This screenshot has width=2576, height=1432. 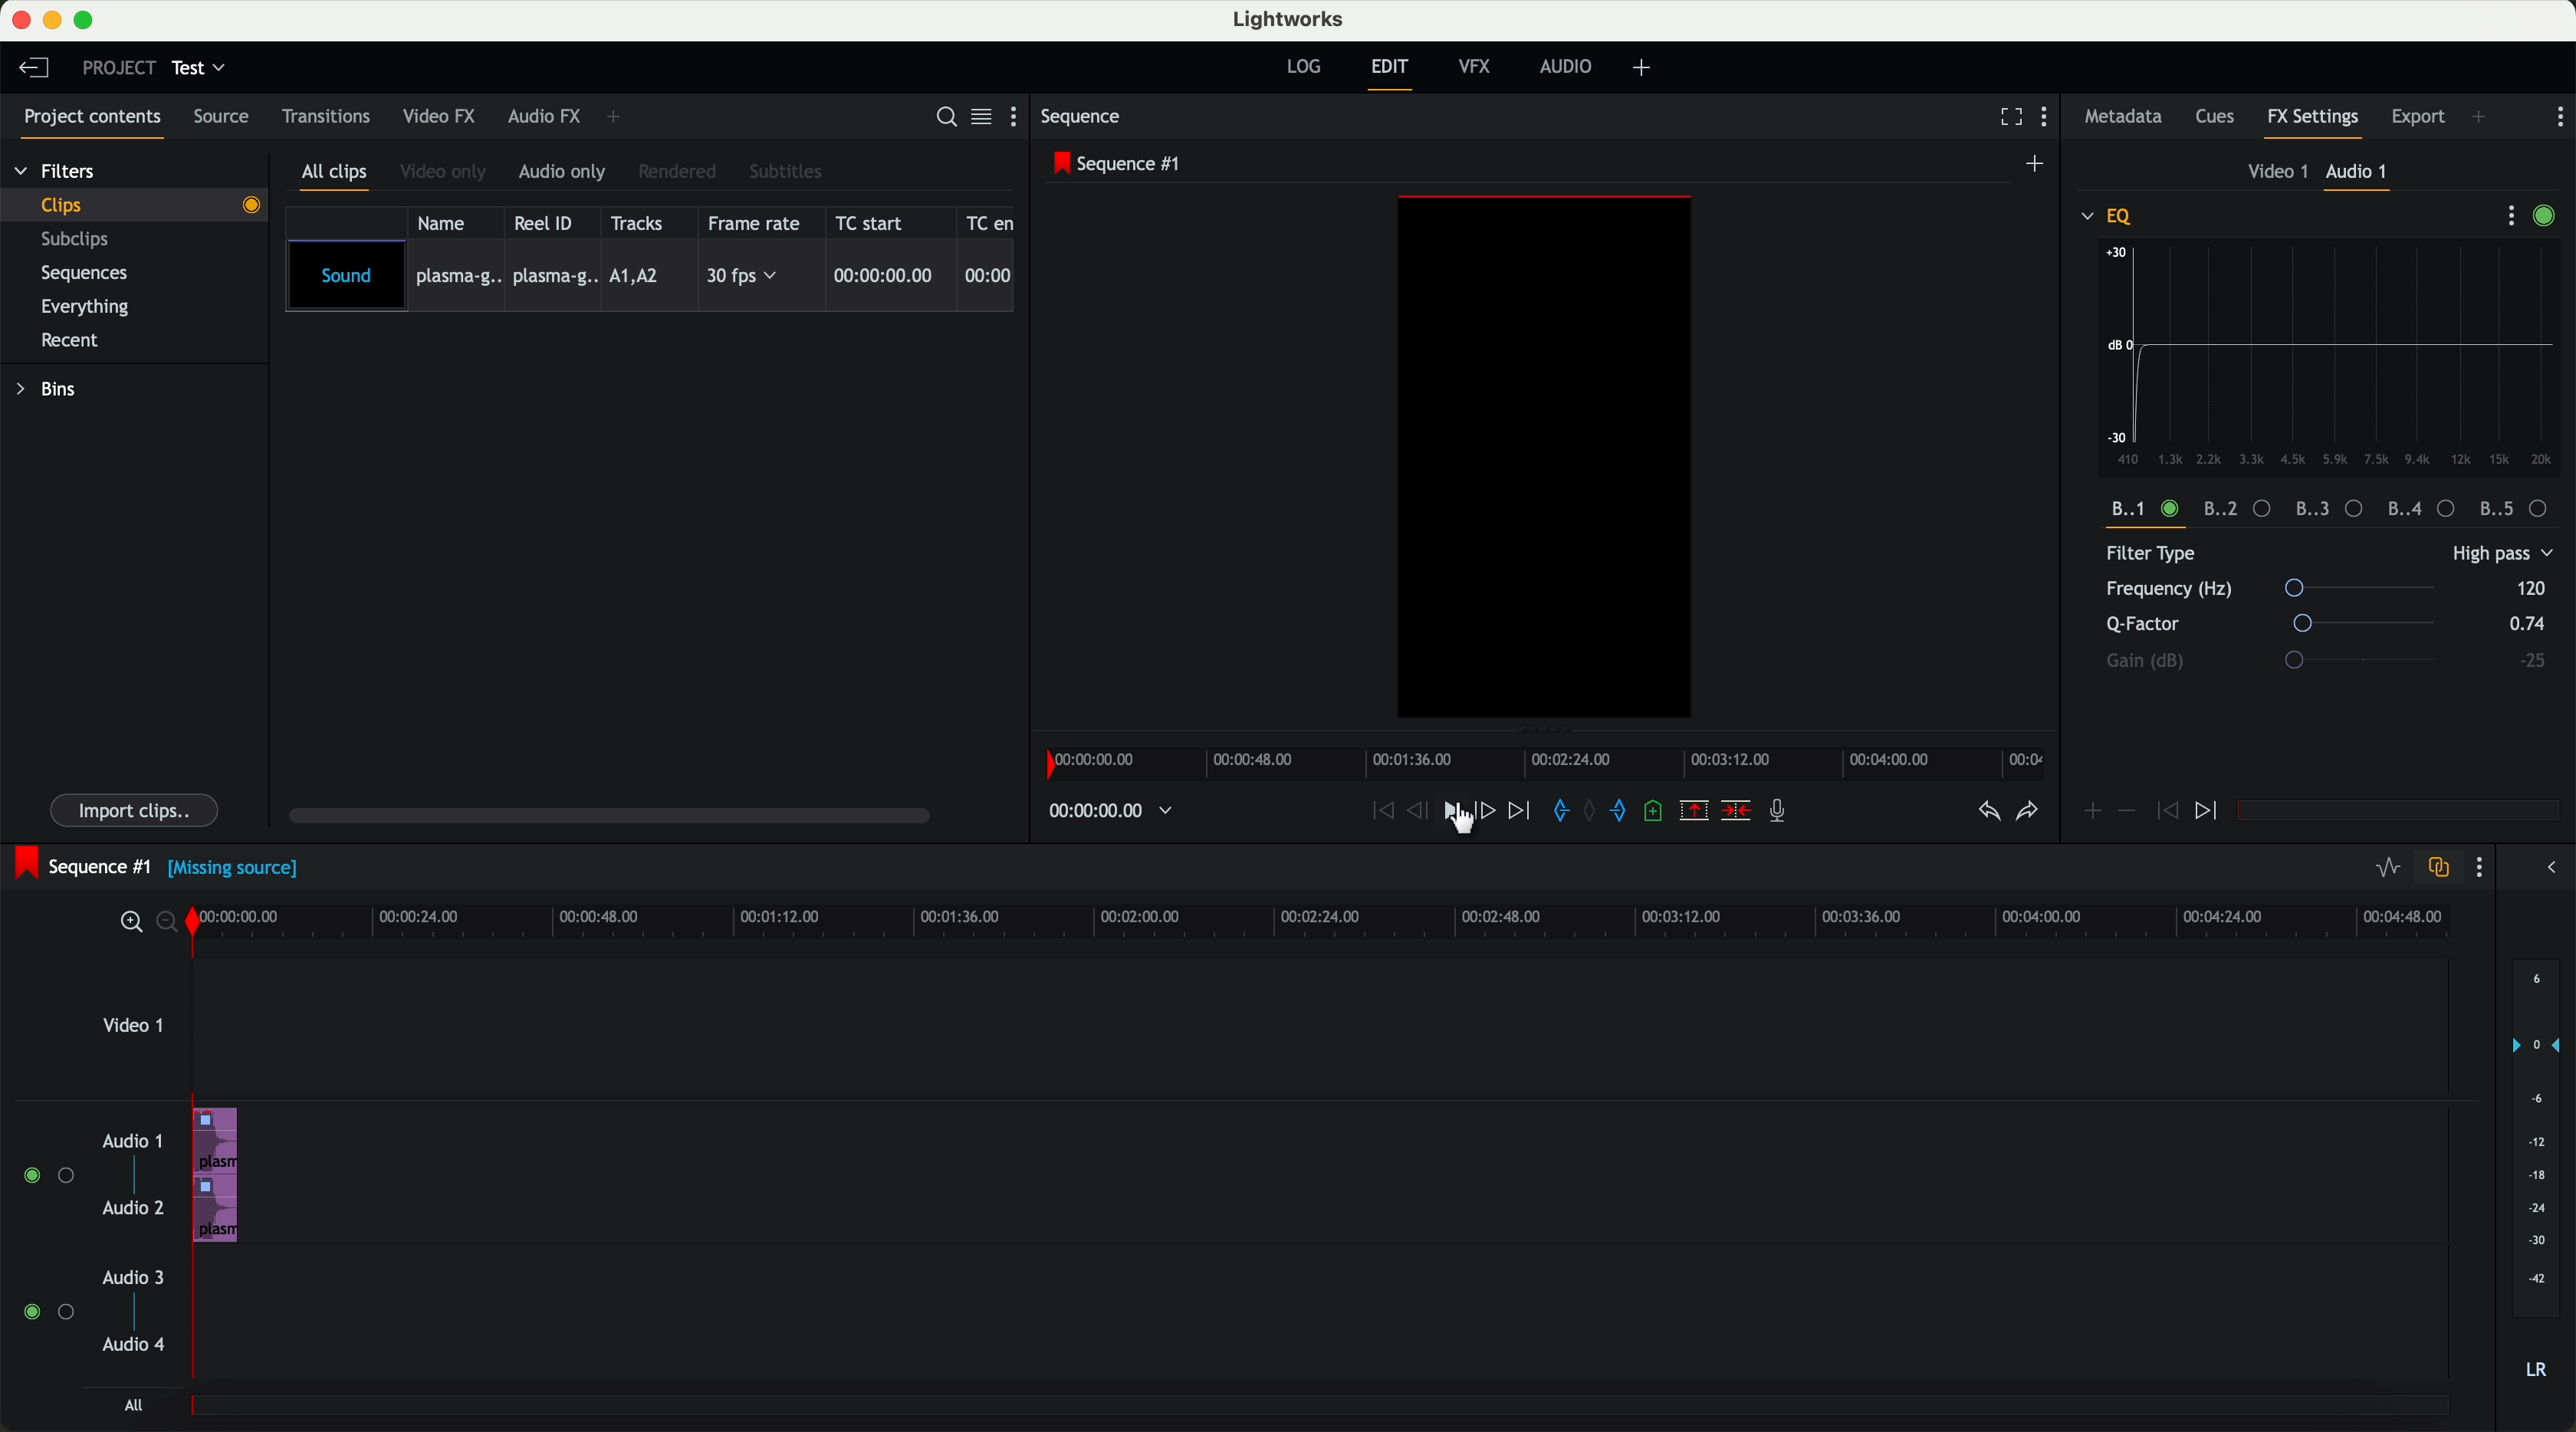 I want to click on move foward, so click(x=1522, y=812).